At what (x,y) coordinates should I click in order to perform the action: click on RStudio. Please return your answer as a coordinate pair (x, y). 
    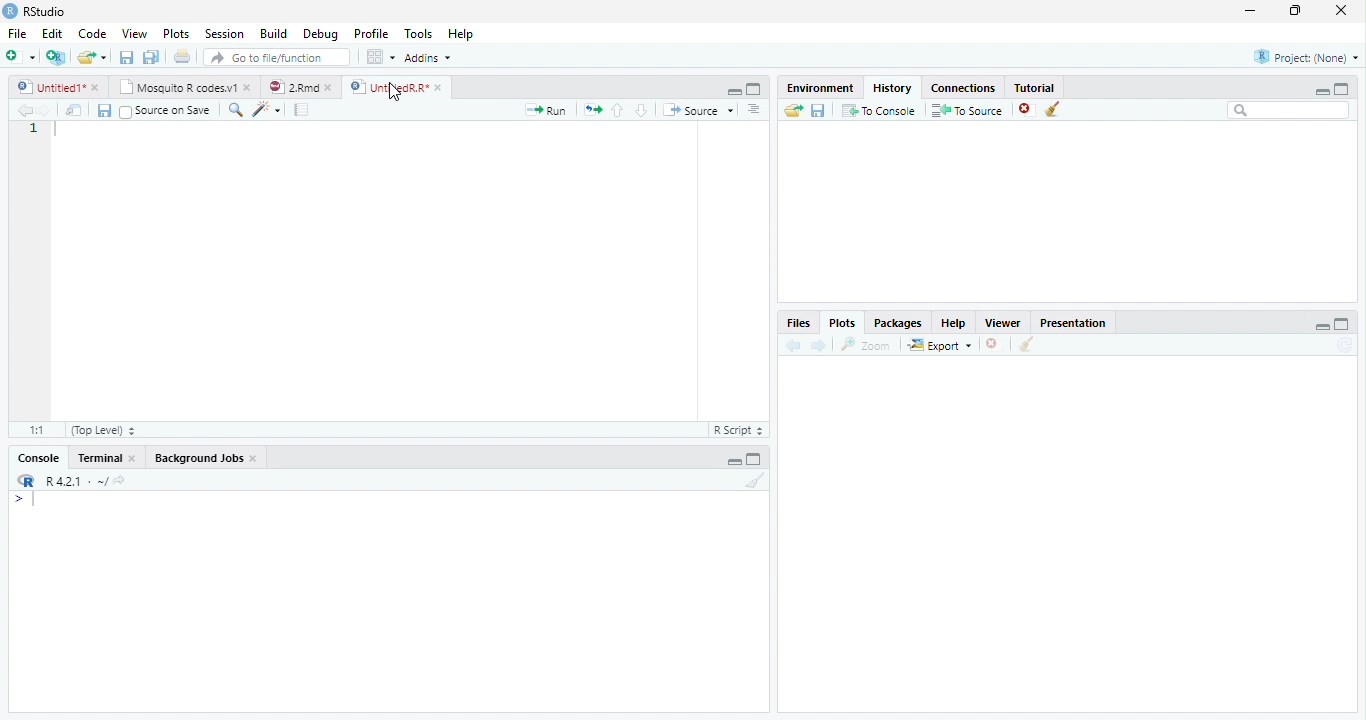
    Looking at the image, I should click on (34, 11).